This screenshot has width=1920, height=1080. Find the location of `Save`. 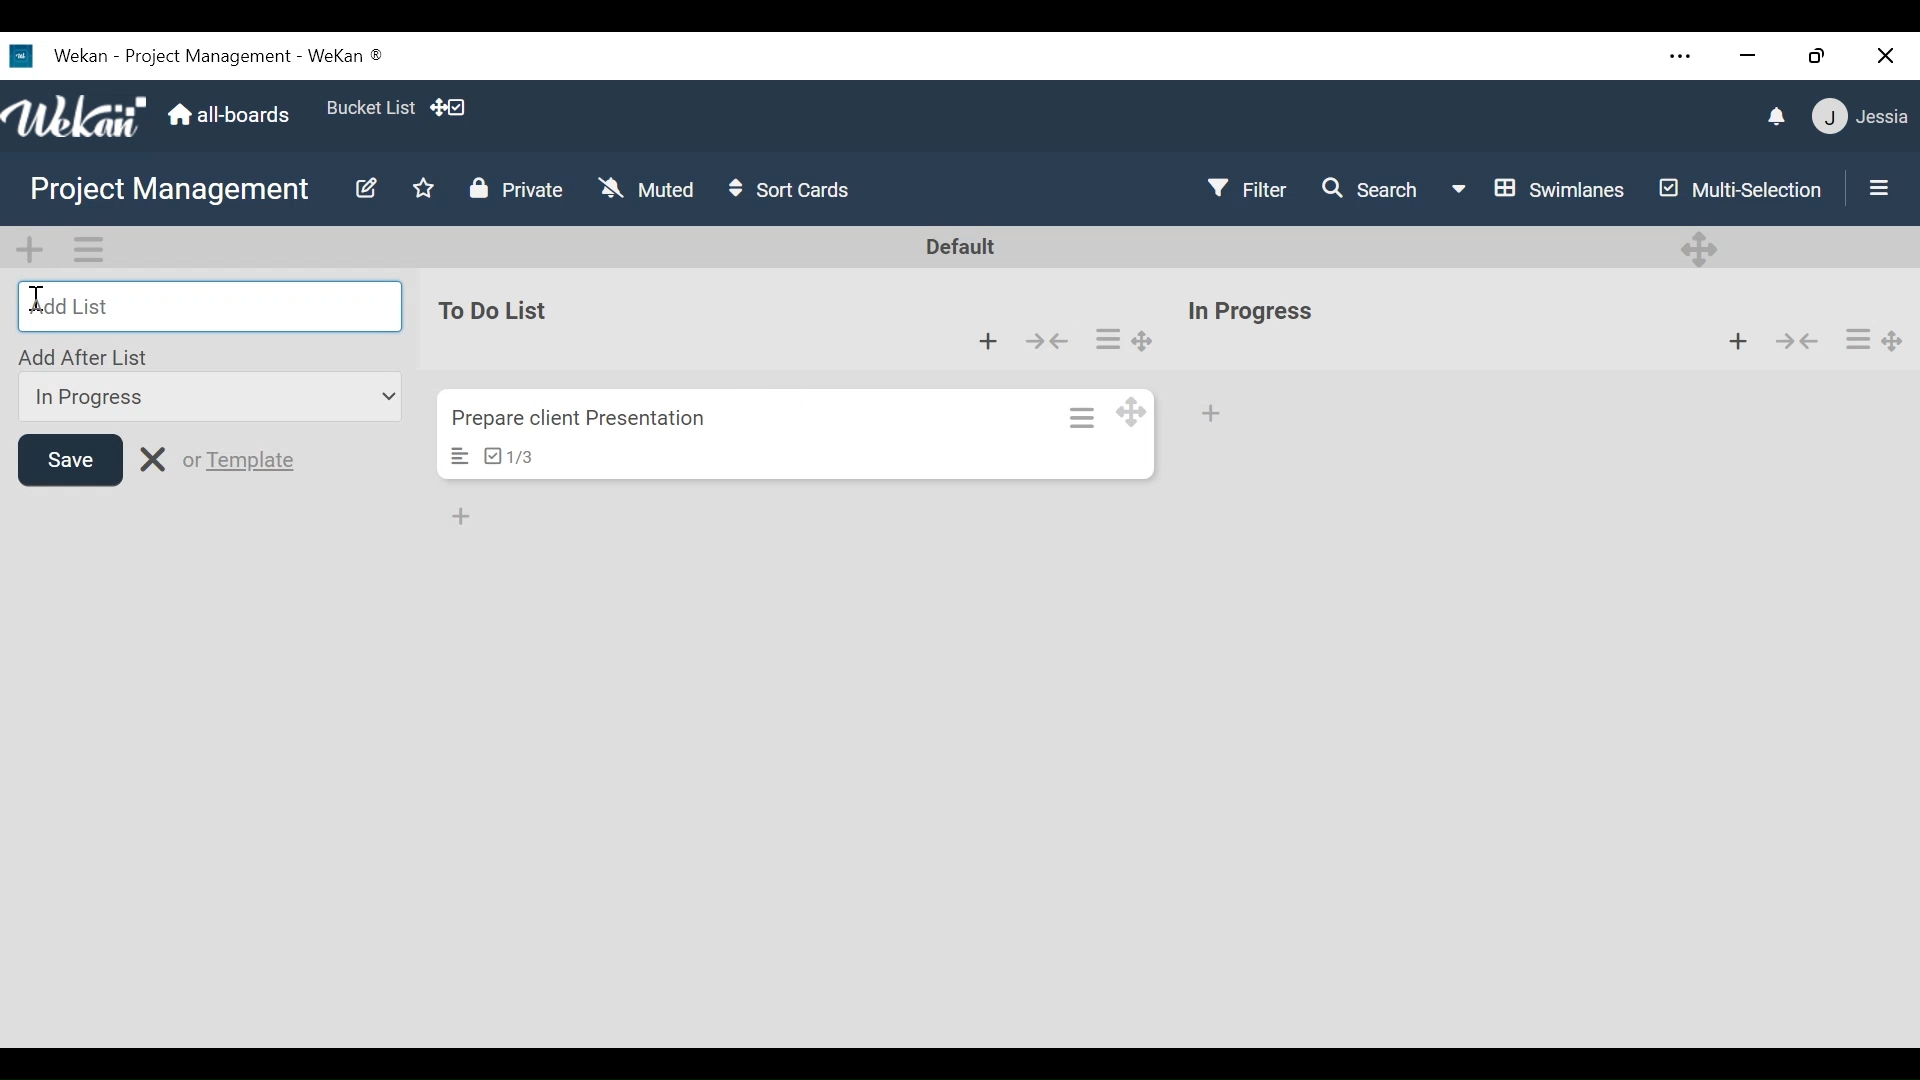

Save is located at coordinates (71, 460).